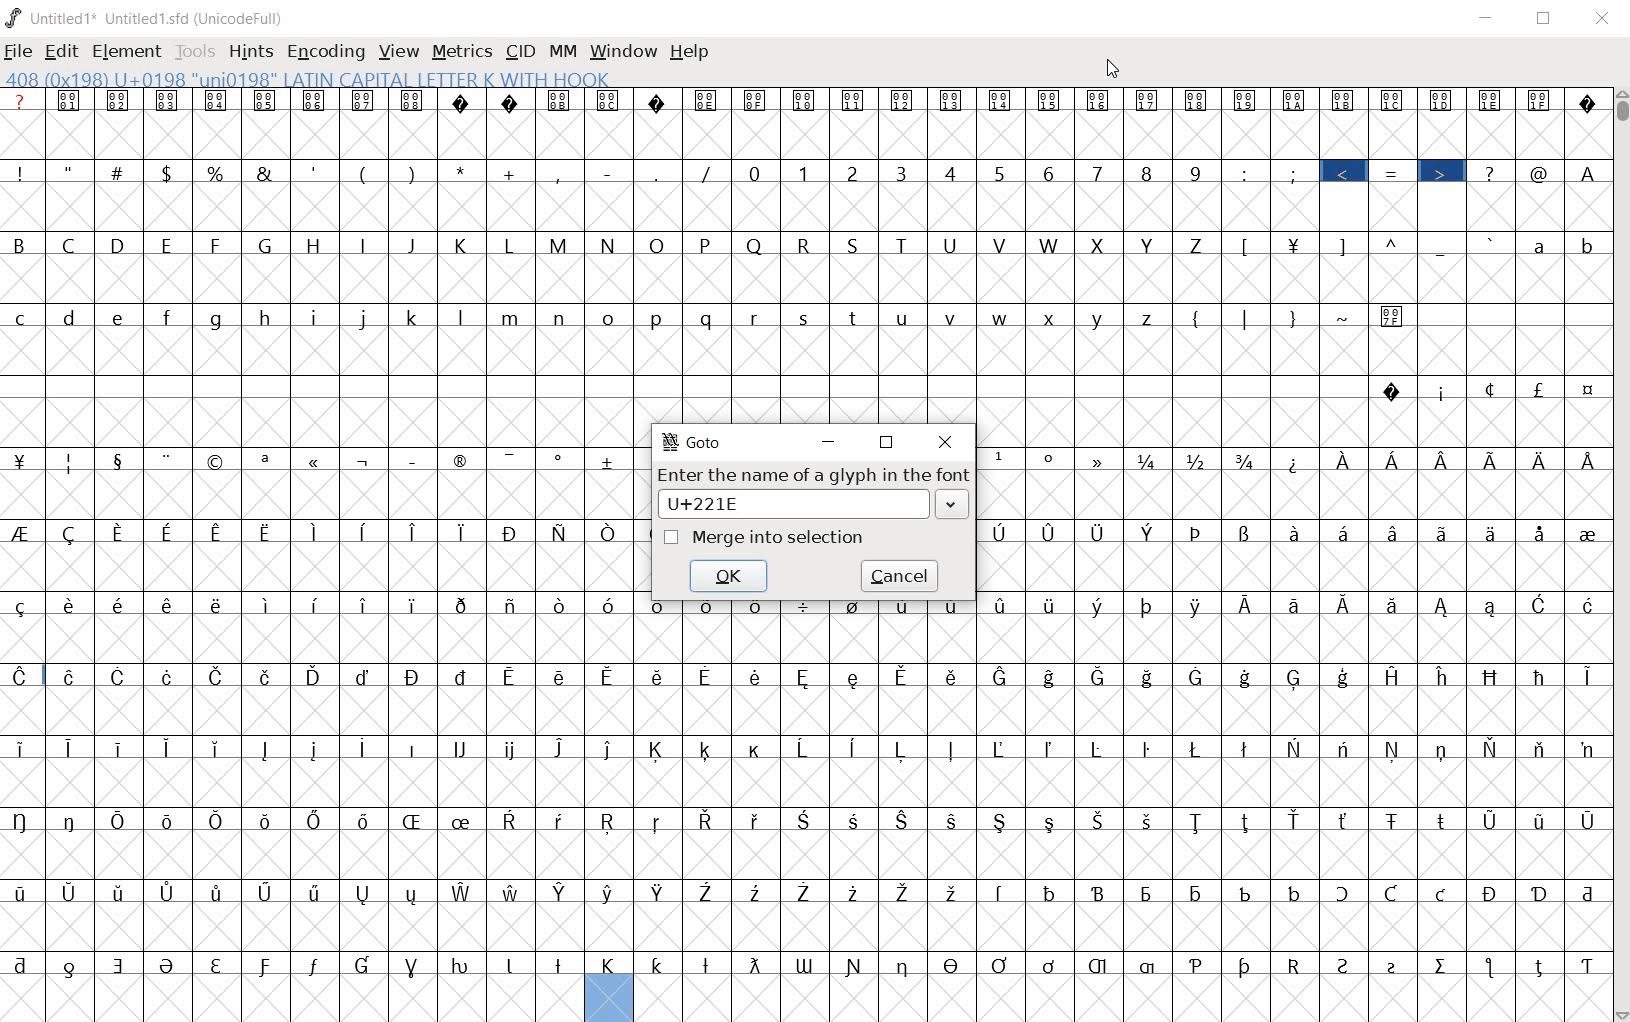 This screenshot has height=1022, width=1630. Describe the element at coordinates (952, 507) in the screenshot. I see `drop down arrow` at that location.